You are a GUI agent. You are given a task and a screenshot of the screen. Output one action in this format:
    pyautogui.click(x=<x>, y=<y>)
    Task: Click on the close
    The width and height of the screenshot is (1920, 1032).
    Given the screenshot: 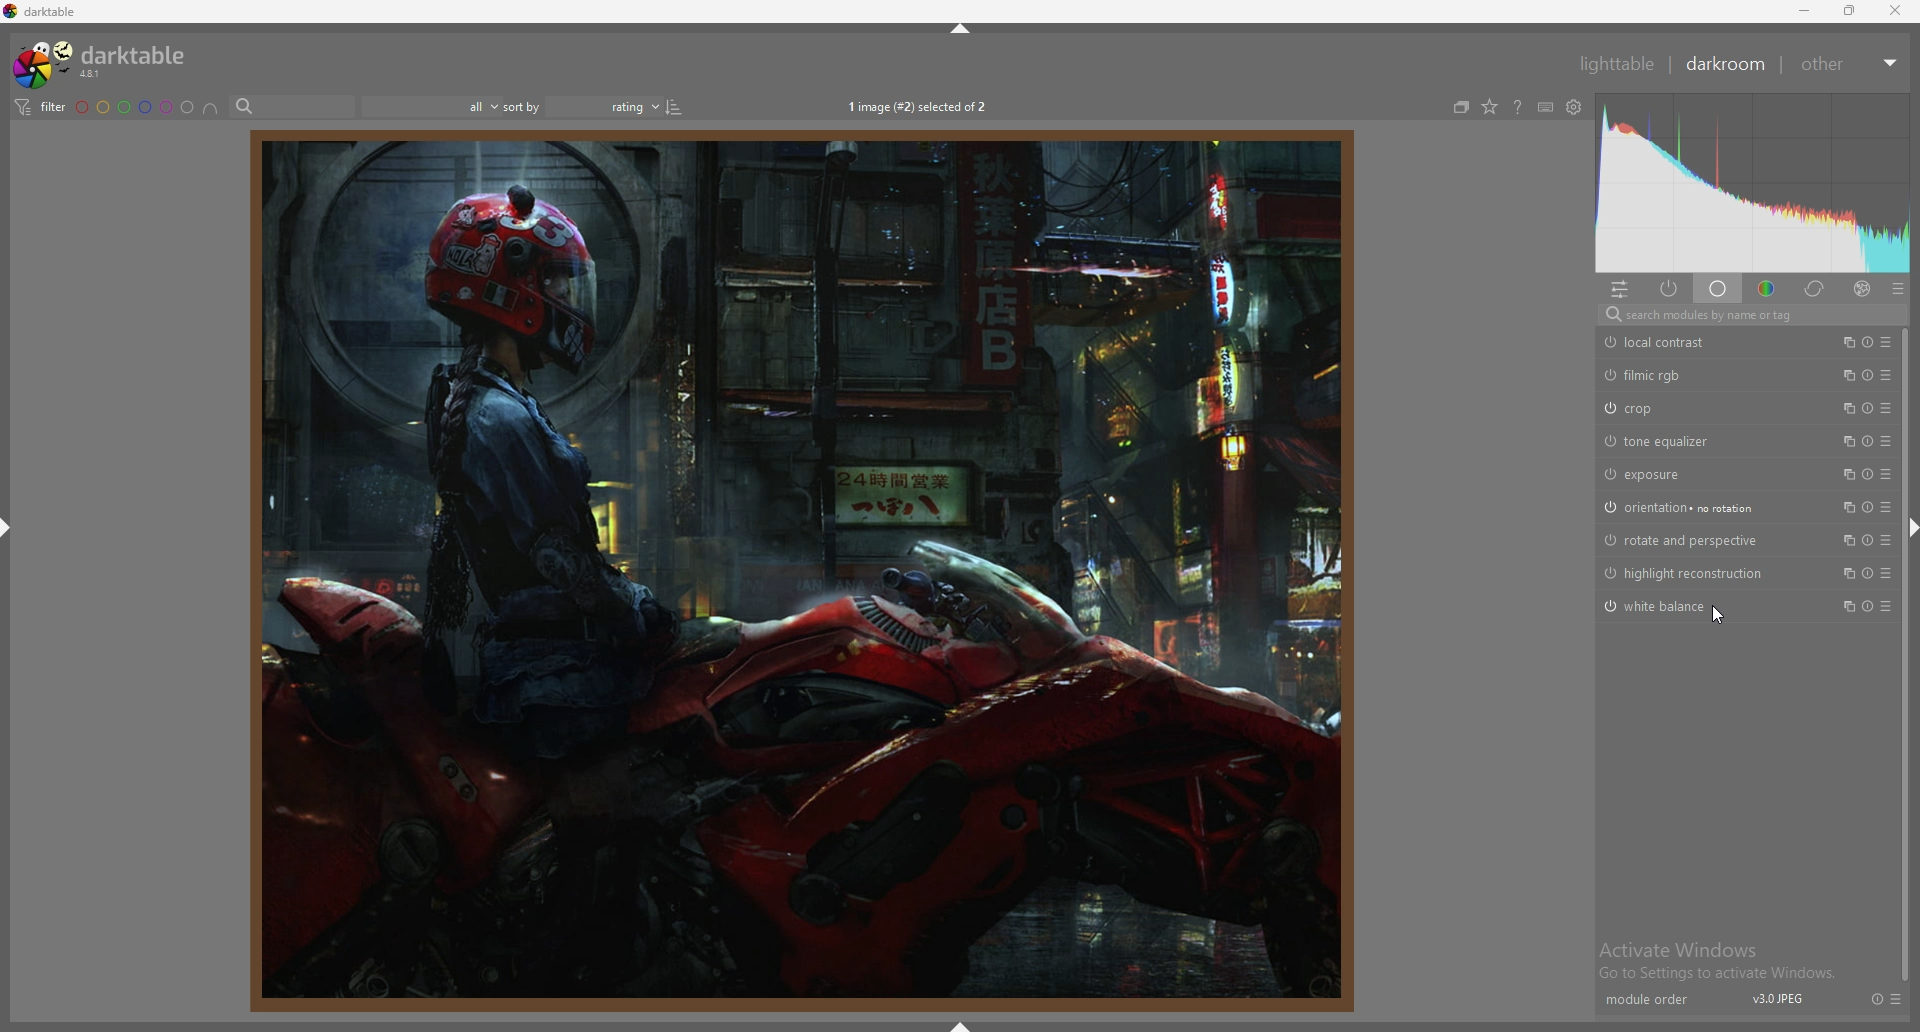 What is the action you would take?
    pyautogui.click(x=1894, y=11)
    